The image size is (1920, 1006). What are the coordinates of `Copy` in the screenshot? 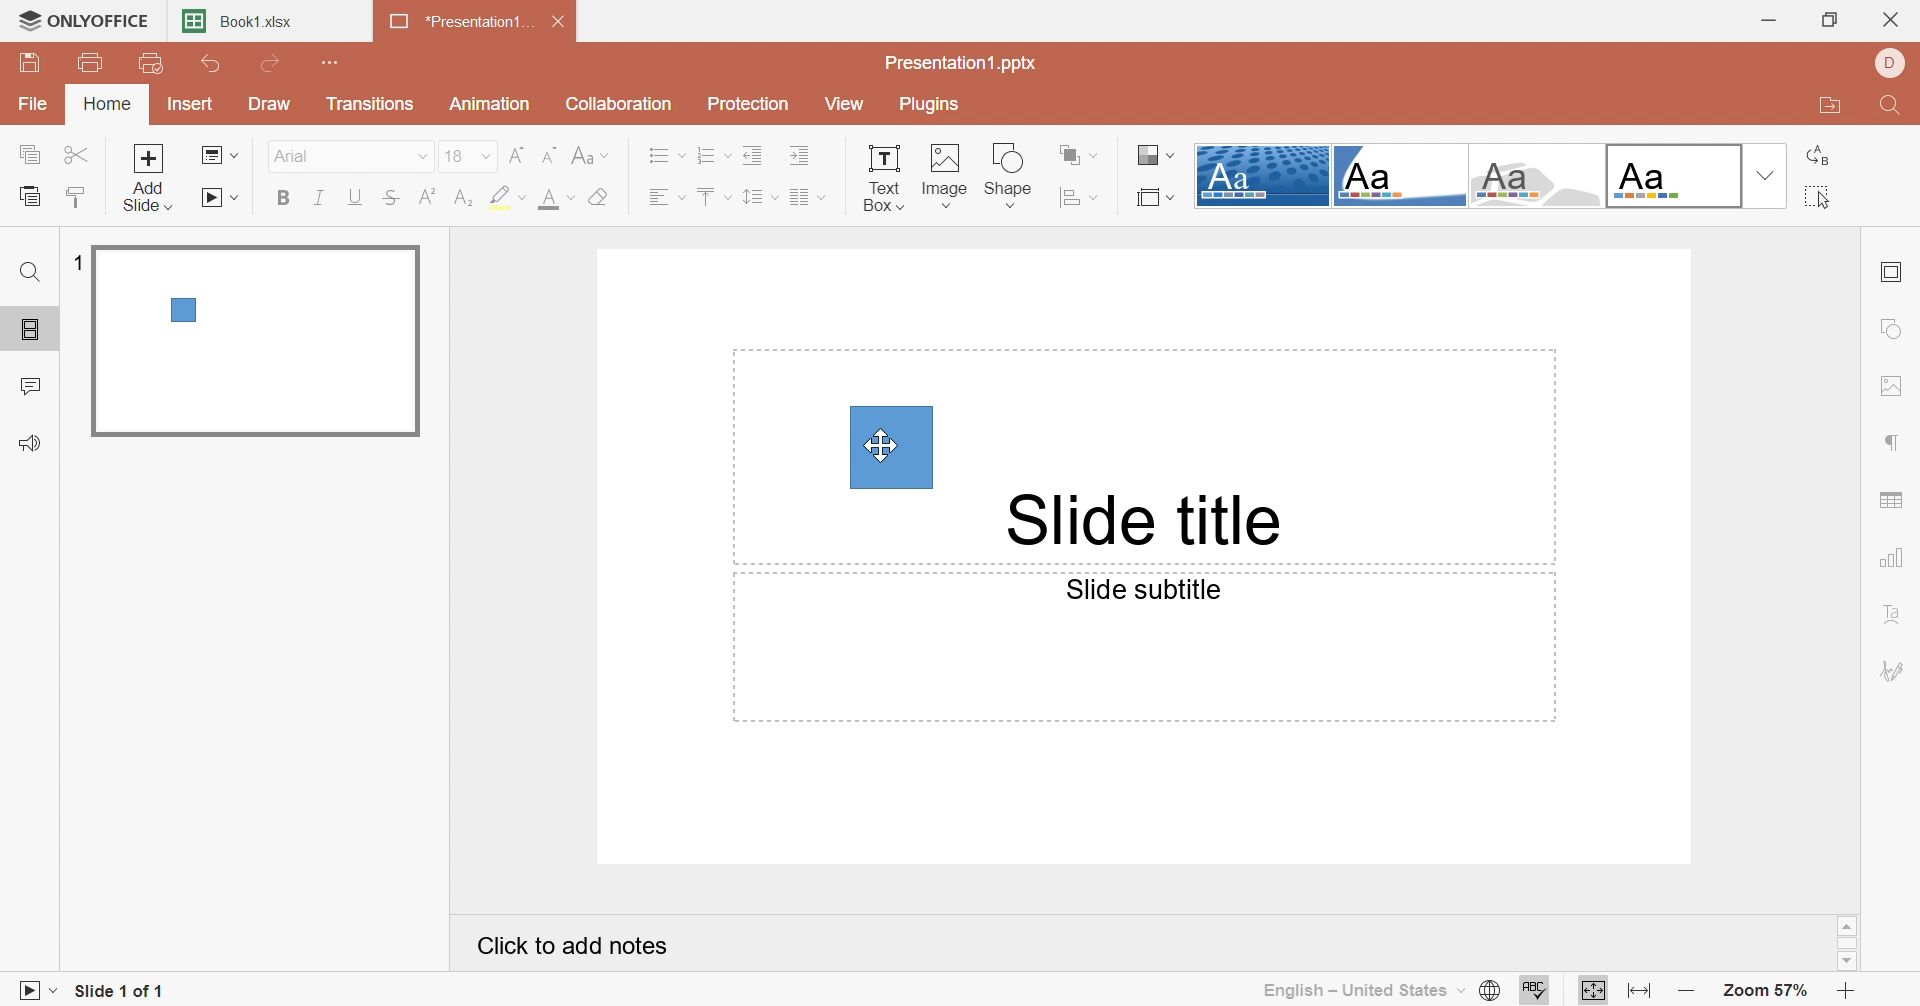 It's located at (32, 154).